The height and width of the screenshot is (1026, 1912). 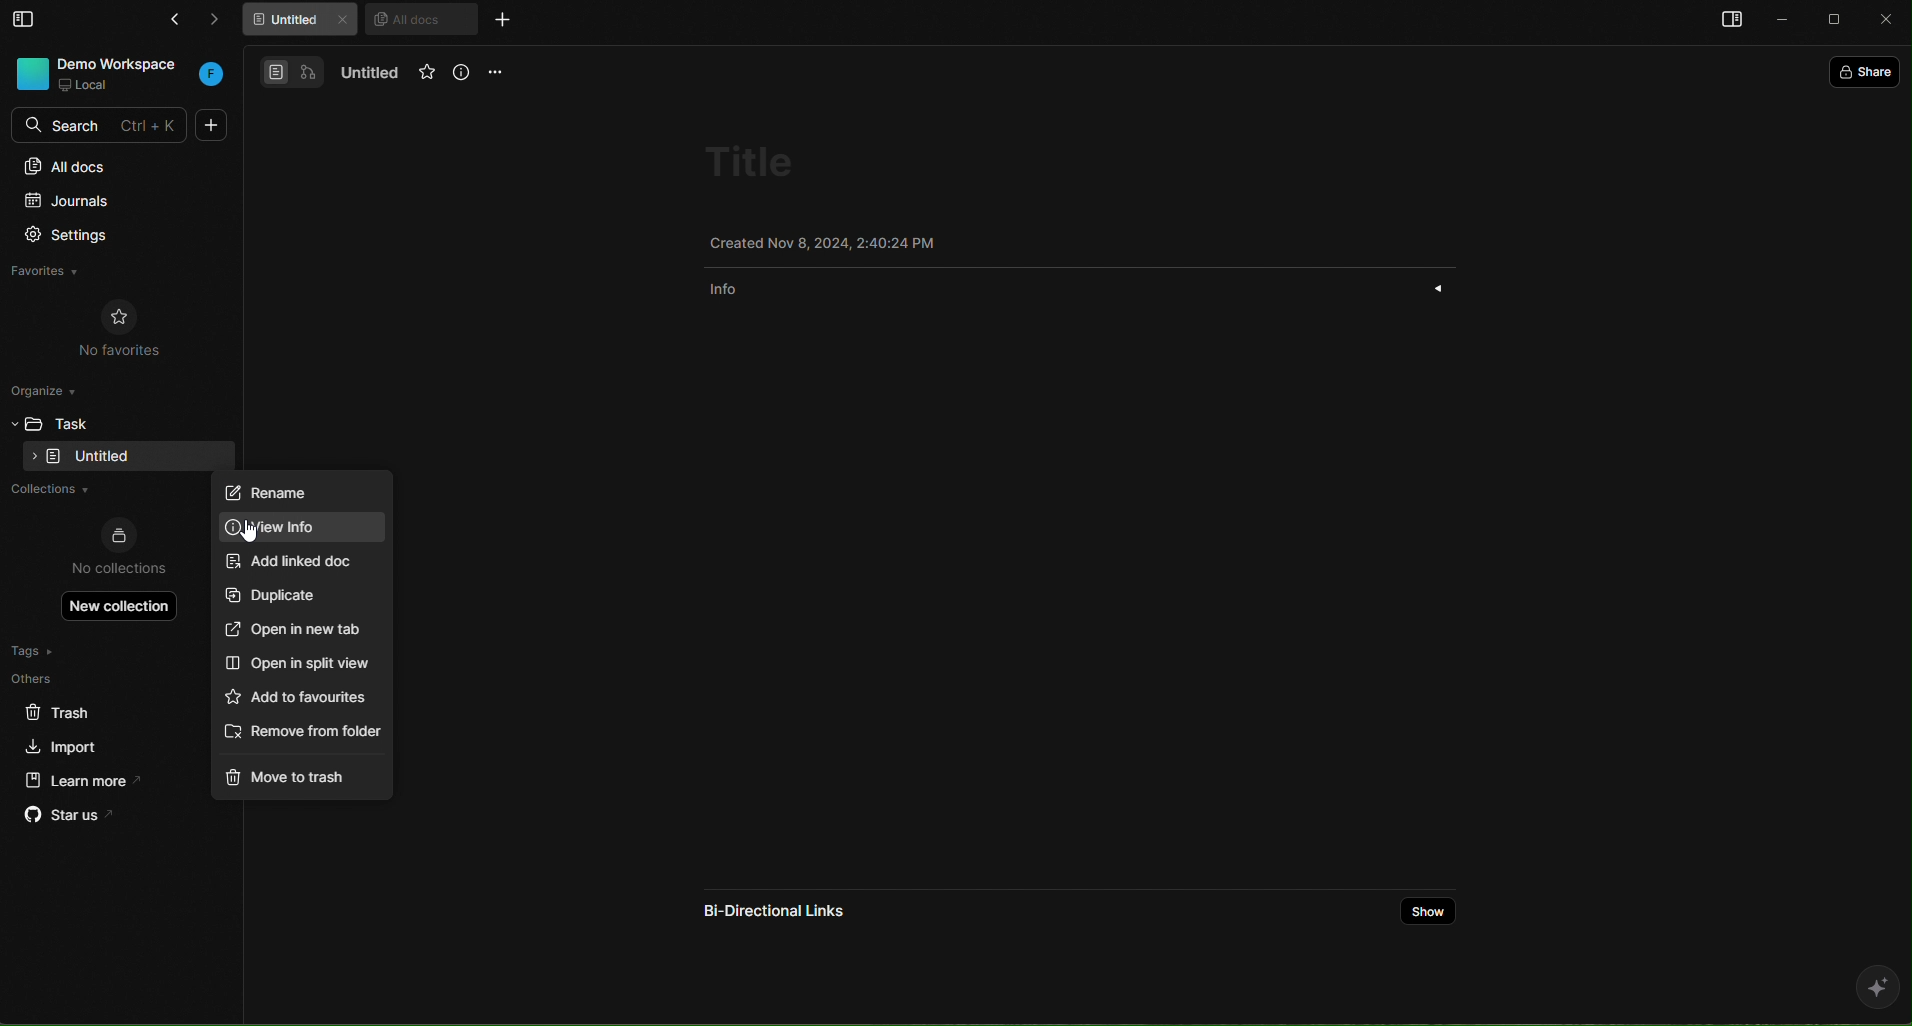 What do you see at coordinates (290, 775) in the screenshot?
I see `move to trash` at bounding box center [290, 775].